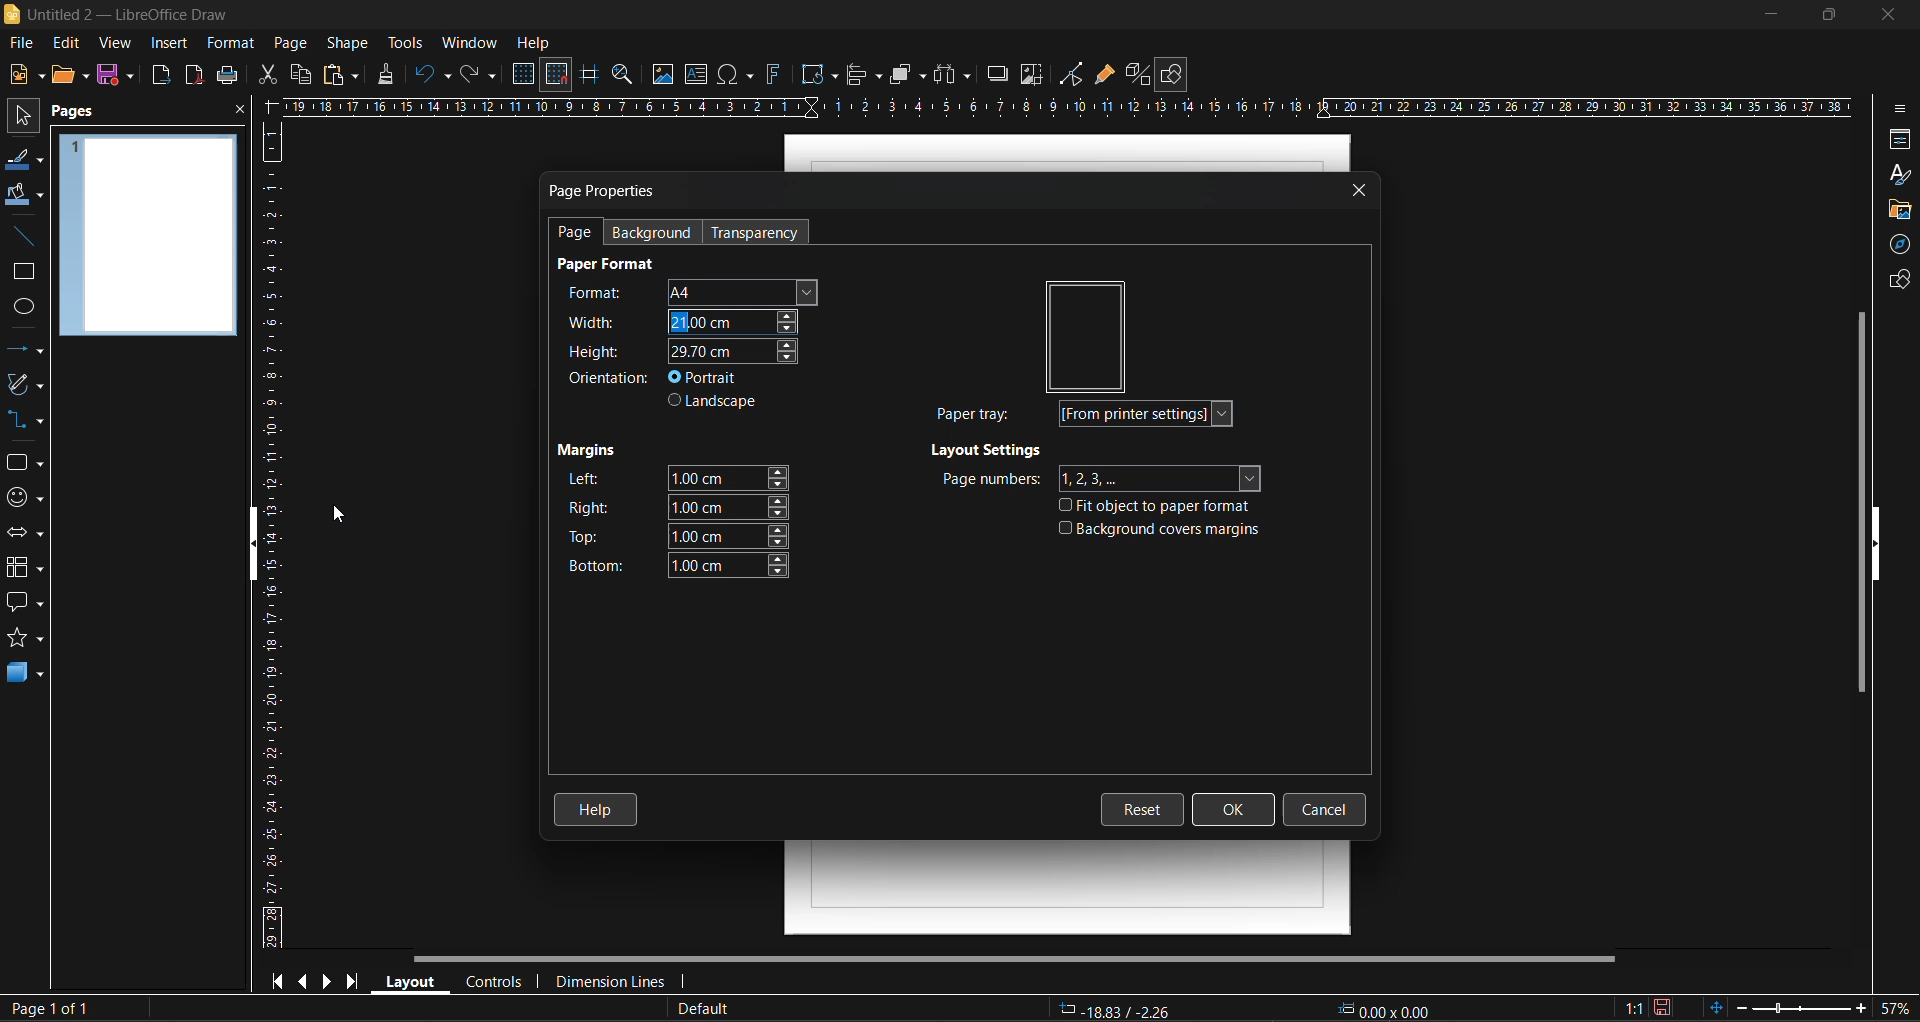  What do you see at coordinates (120, 77) in the screenshot?
I see `save` at bounding box center [120, 77].